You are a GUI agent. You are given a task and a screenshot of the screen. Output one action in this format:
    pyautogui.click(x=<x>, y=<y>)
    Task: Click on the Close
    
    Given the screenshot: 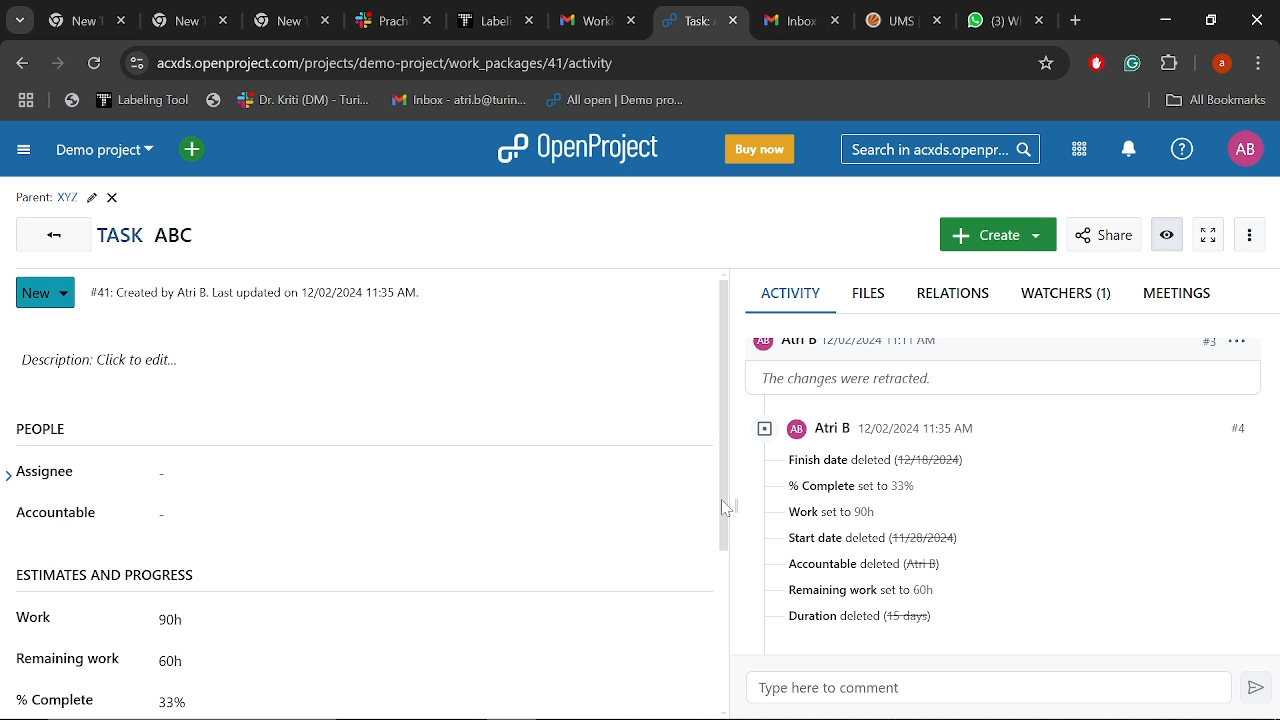 What is the action you would take?
    pyautogui.click(x=112, y=198)
    